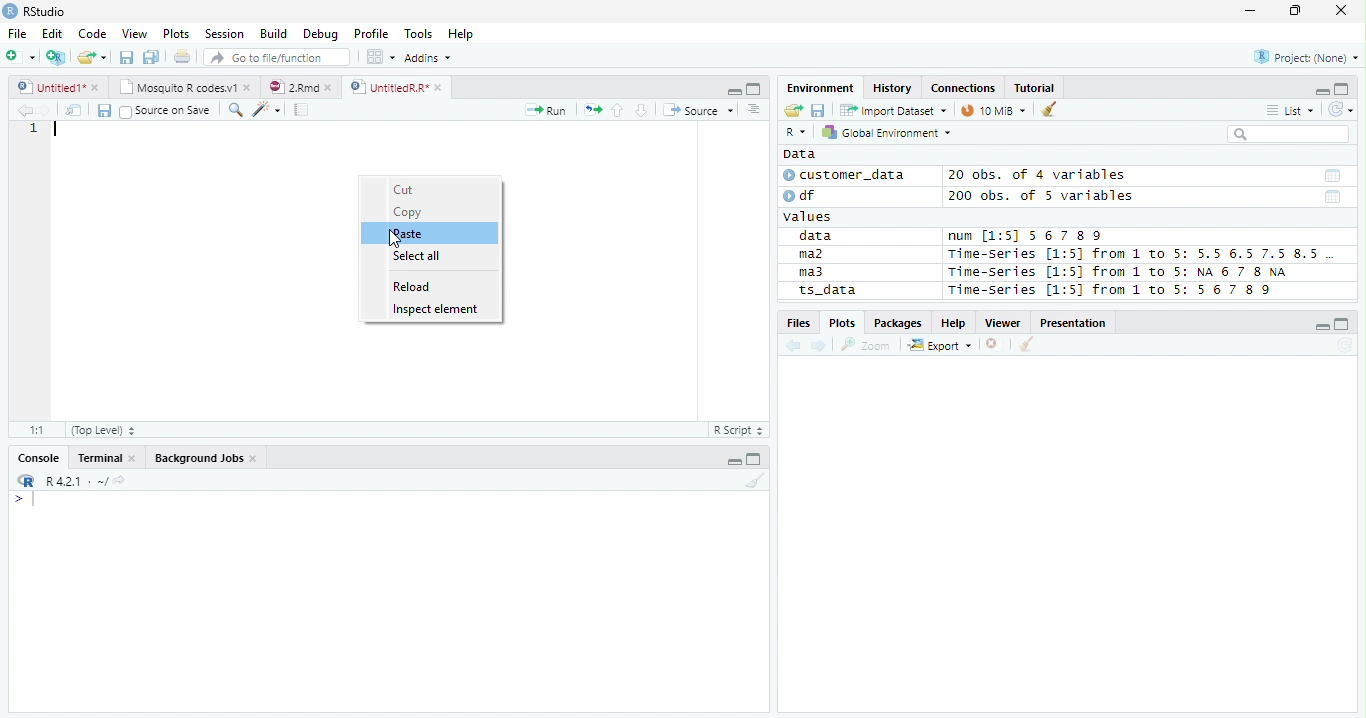 Image resolution: width=1366 pixels, height=718 pixels. I want to click on Source, so click(696, 110).